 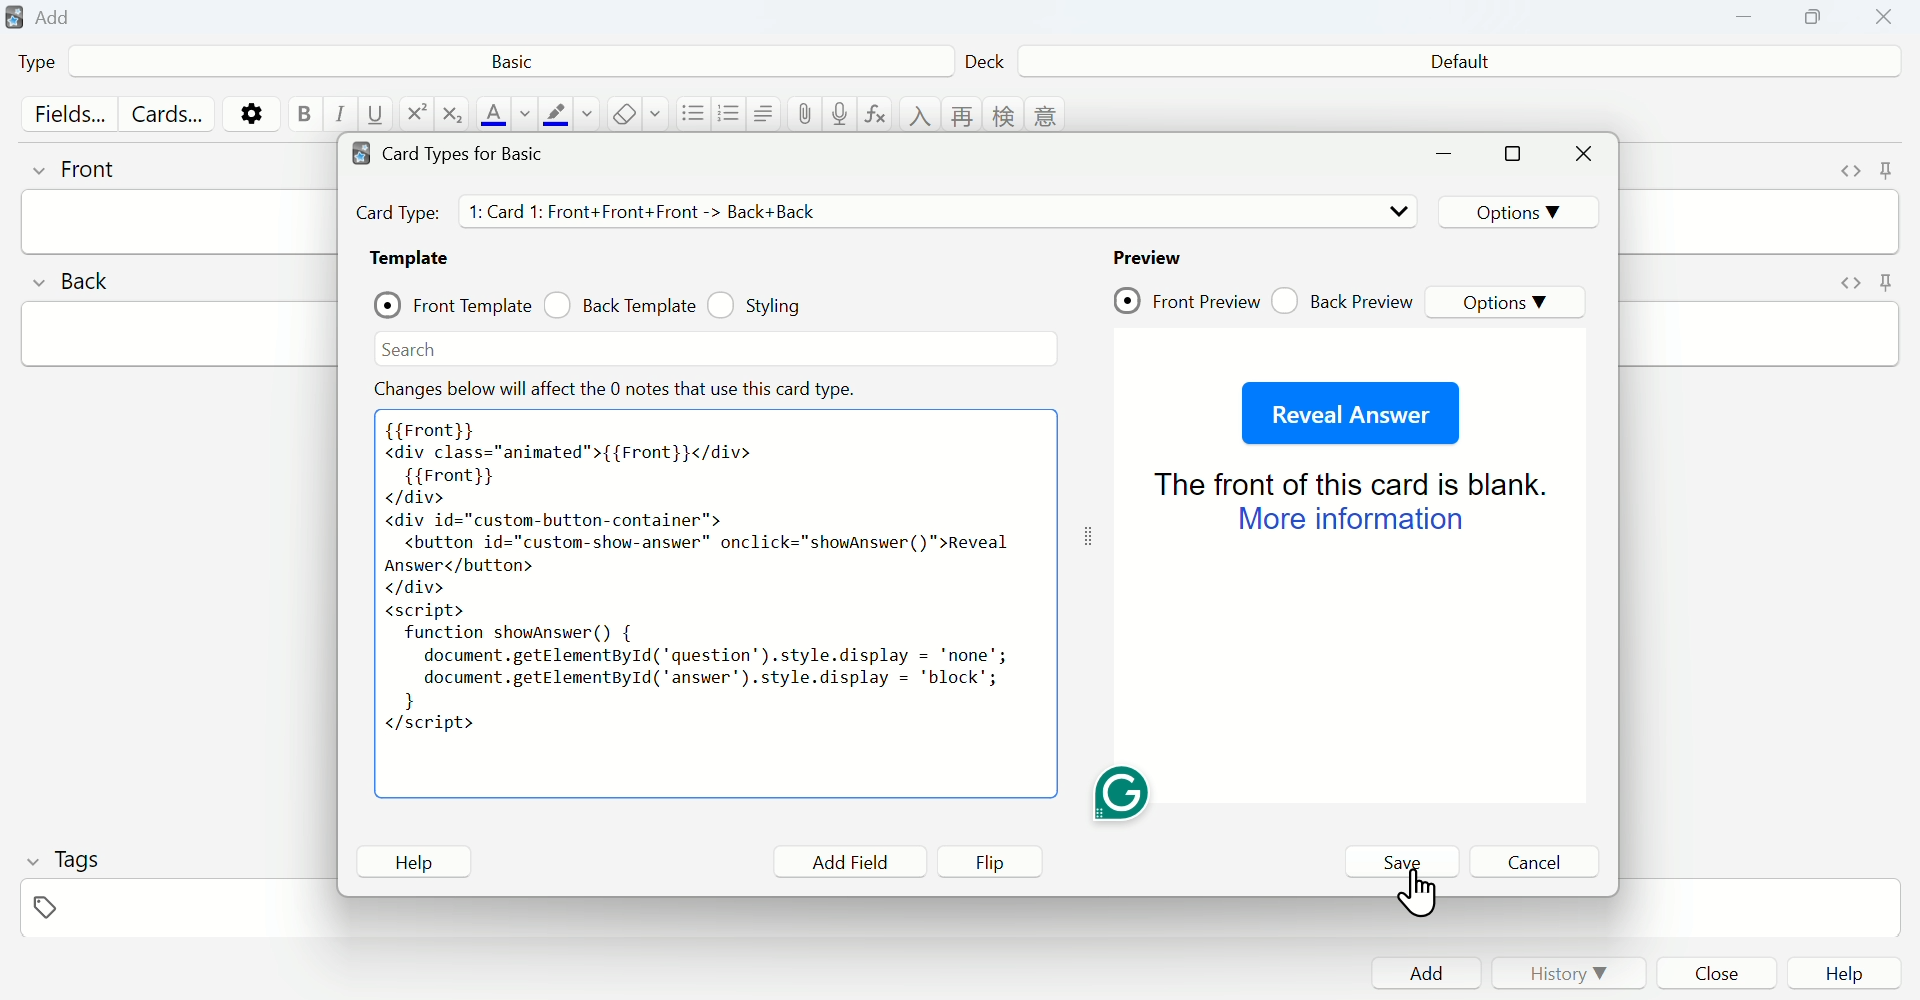 What do you see at coordinates (81, 280) in the screenshot?
I see `back` at bounding box center [81, 280].